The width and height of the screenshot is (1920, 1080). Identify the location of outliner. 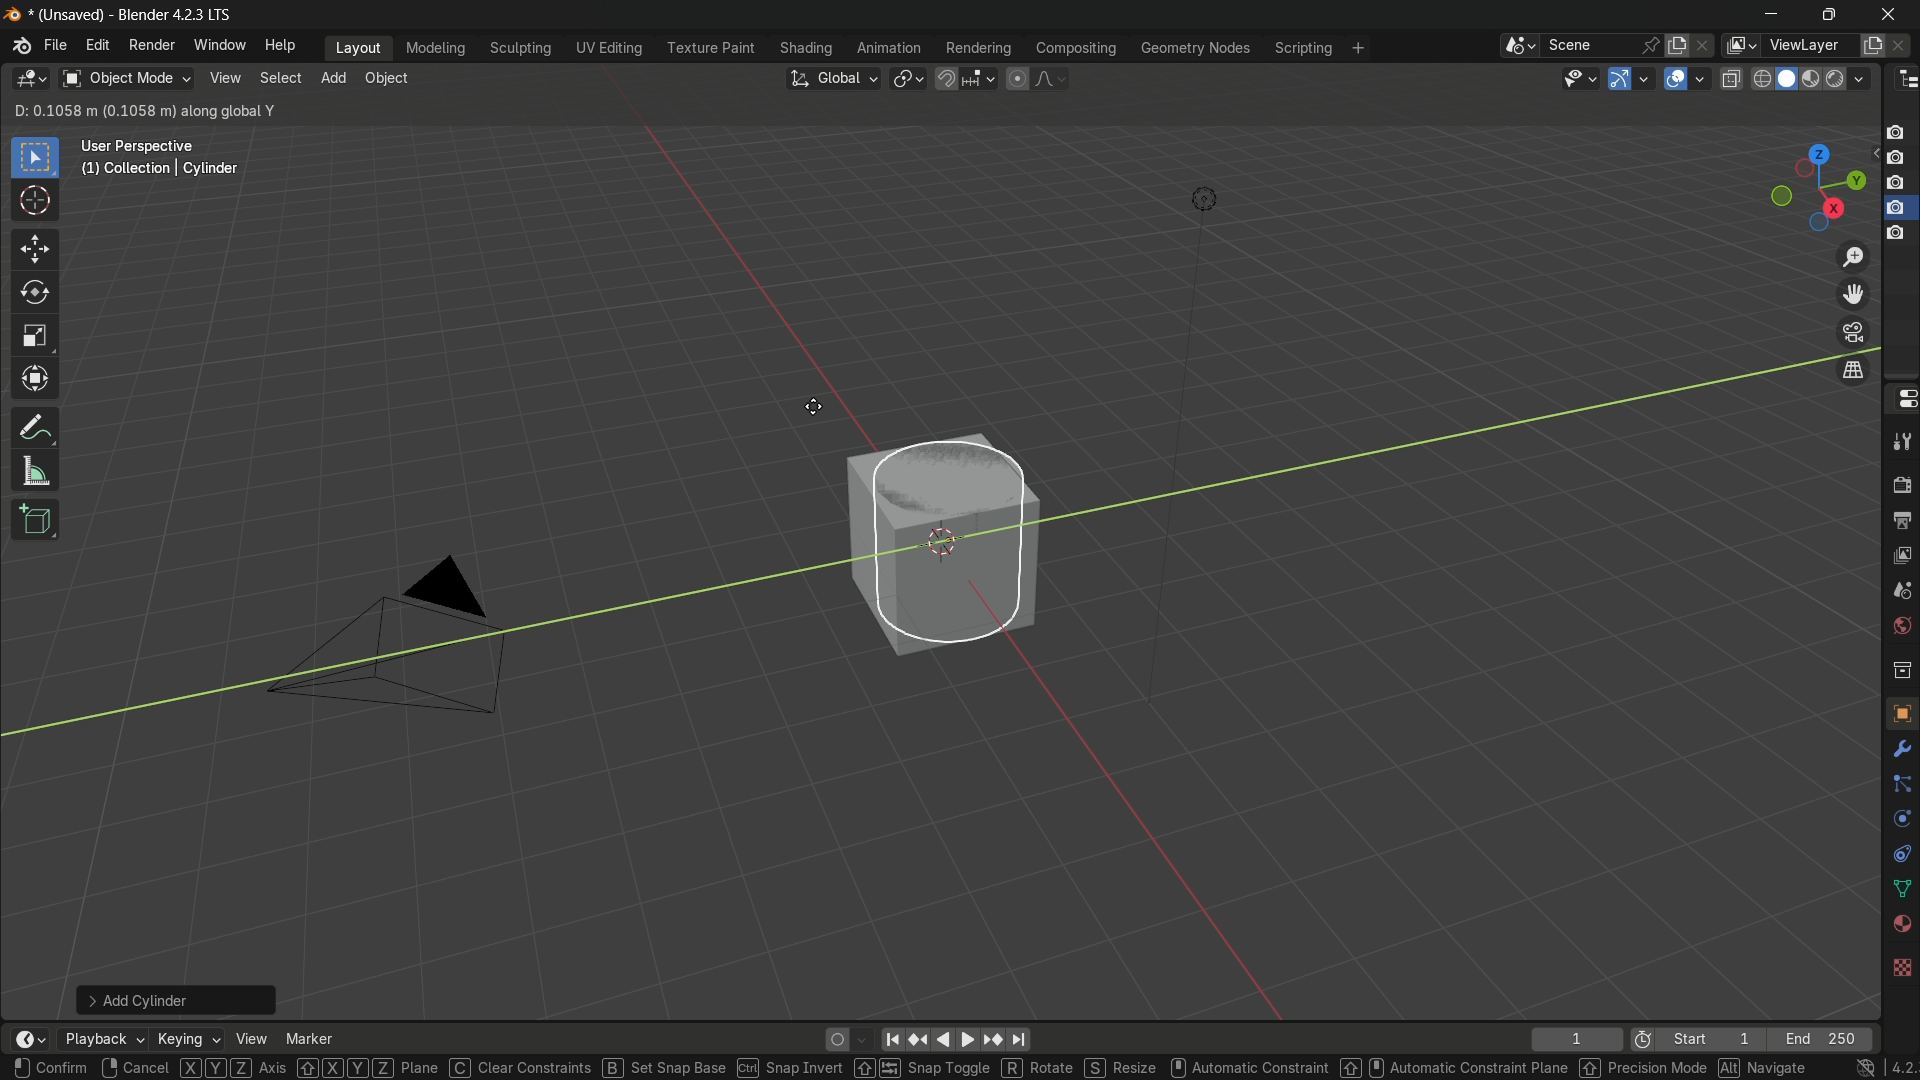
(1903, 79).